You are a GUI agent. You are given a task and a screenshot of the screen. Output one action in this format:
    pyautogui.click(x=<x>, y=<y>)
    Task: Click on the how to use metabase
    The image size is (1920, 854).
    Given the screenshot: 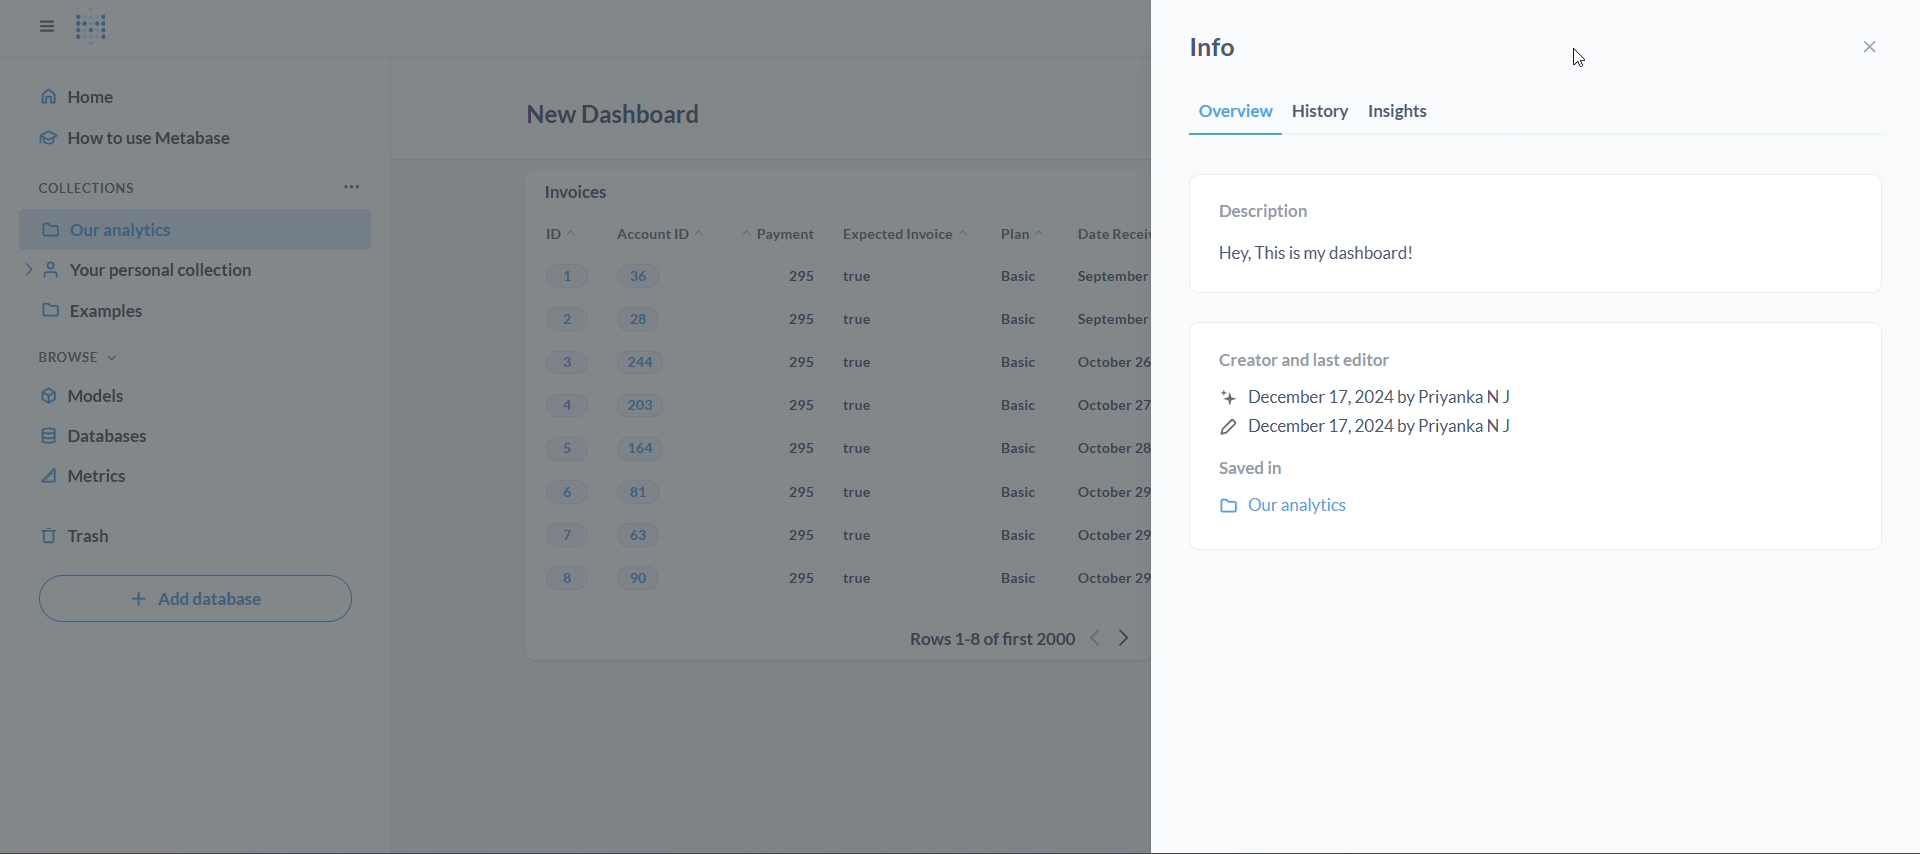 What is the action you would take?
    pyautogui.click(x=157, y=133)
    